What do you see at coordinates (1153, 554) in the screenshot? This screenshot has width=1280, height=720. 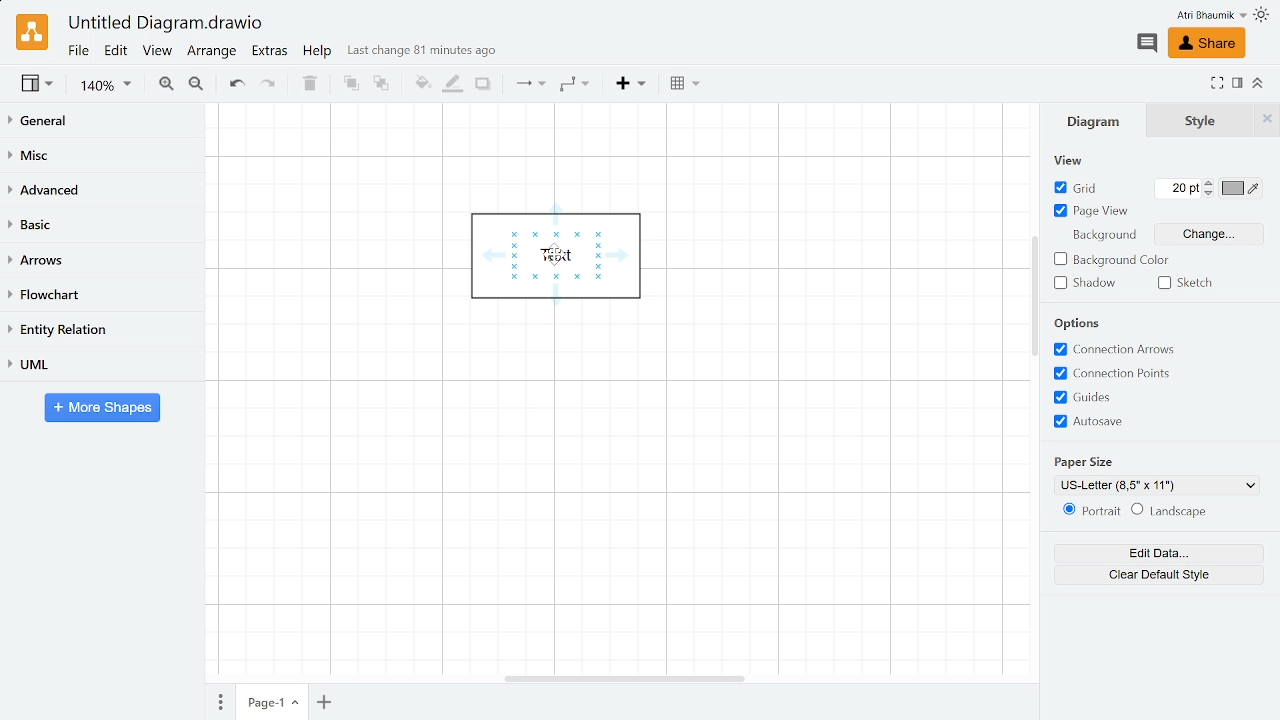 I see `Edit data` at bounding box center [1153, 554].